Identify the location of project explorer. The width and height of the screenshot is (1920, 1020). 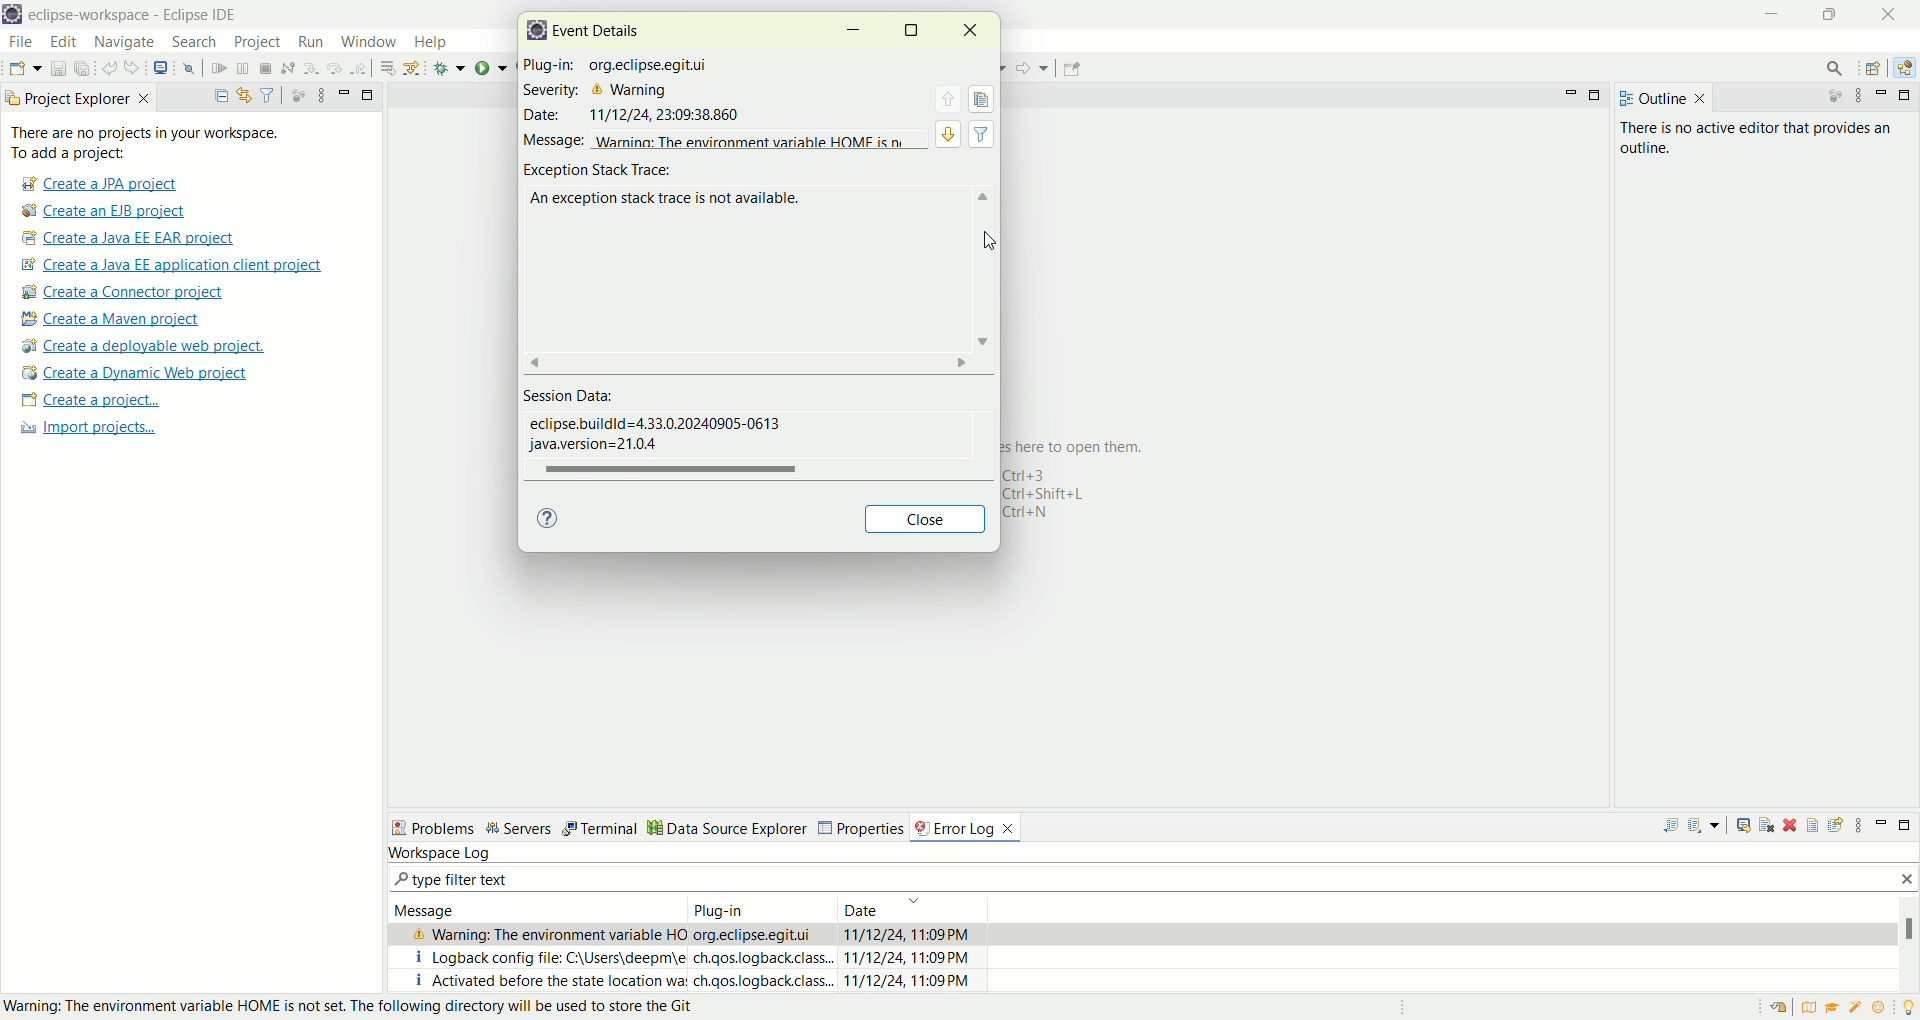
(77, 99).